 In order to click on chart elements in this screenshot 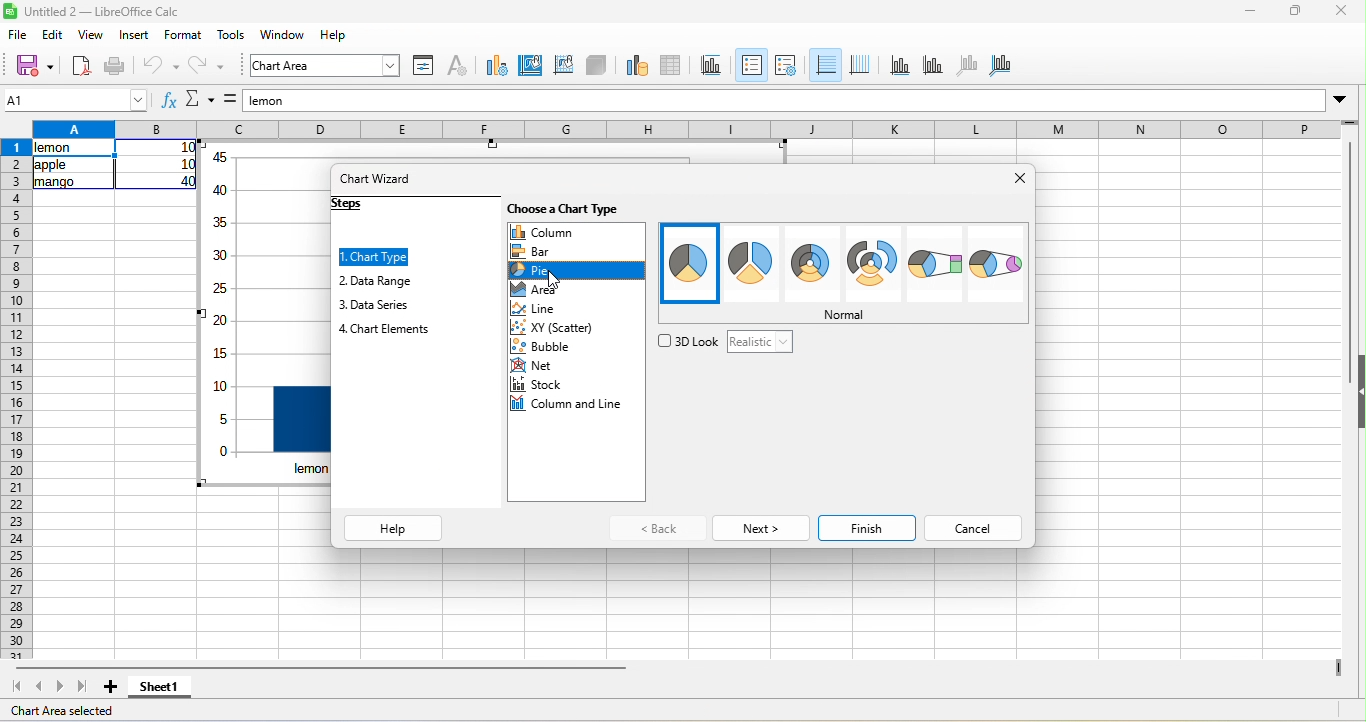, I will do `click(387, 329)`.